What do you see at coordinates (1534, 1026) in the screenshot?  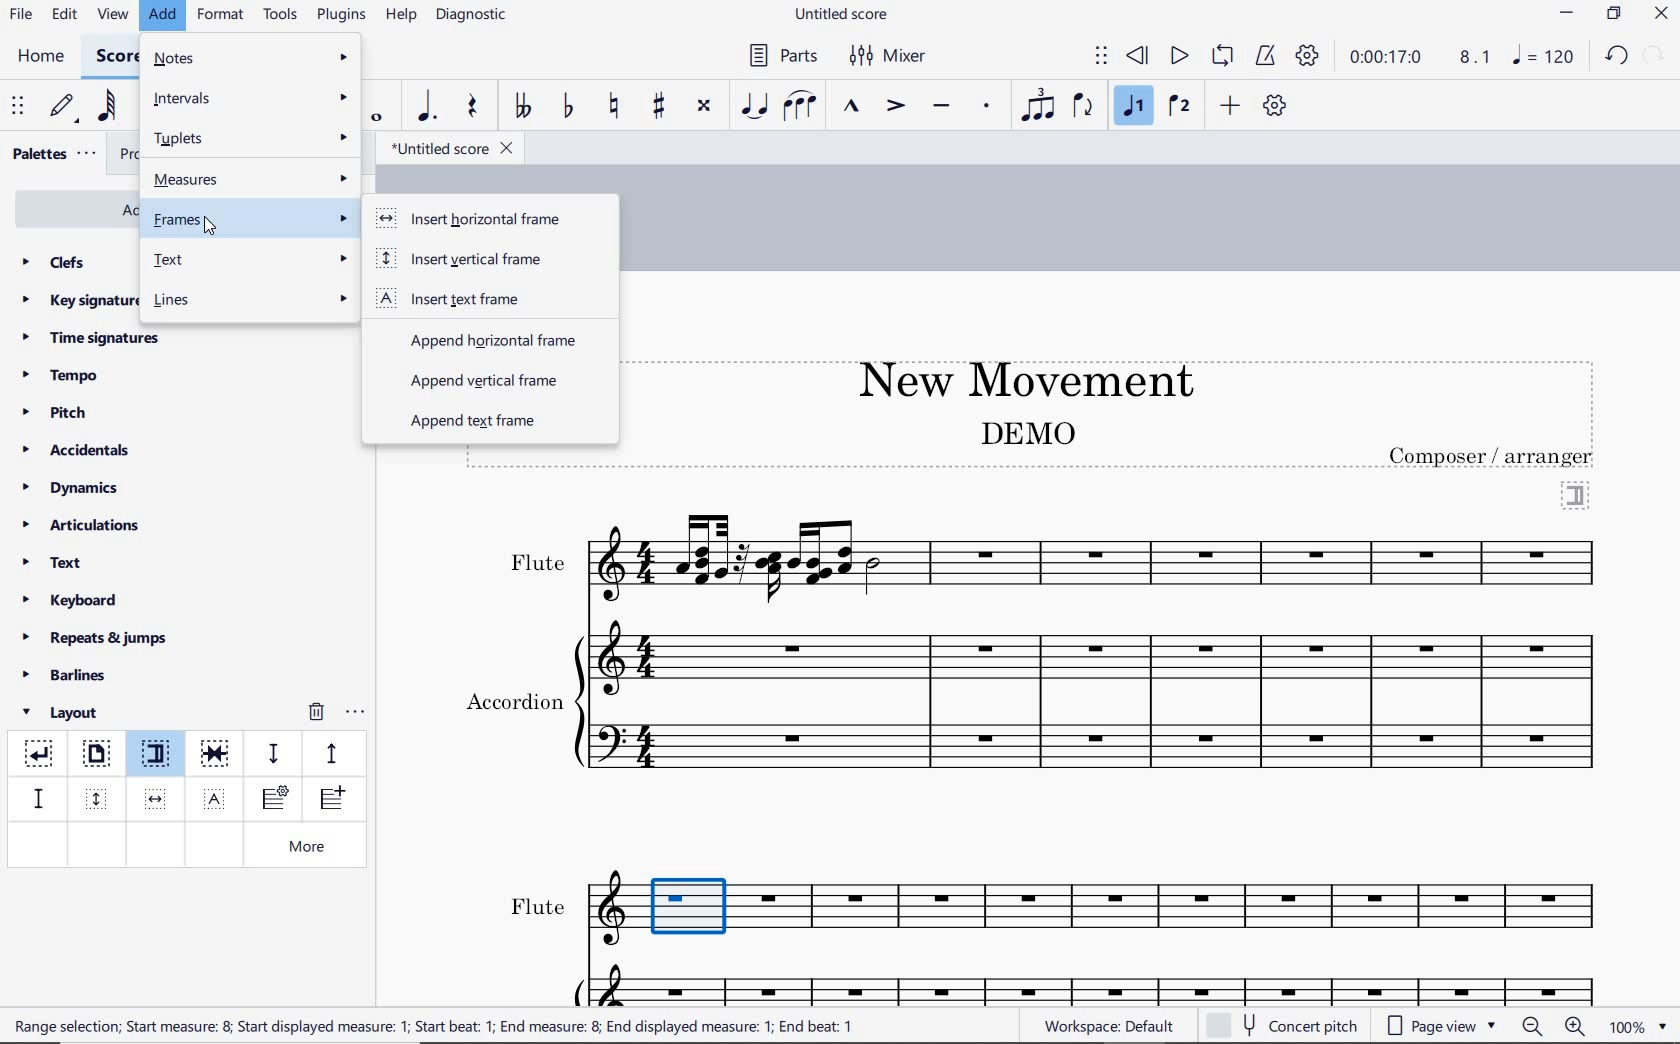 I see `zoom out` at bounding box center [1534, 1026].